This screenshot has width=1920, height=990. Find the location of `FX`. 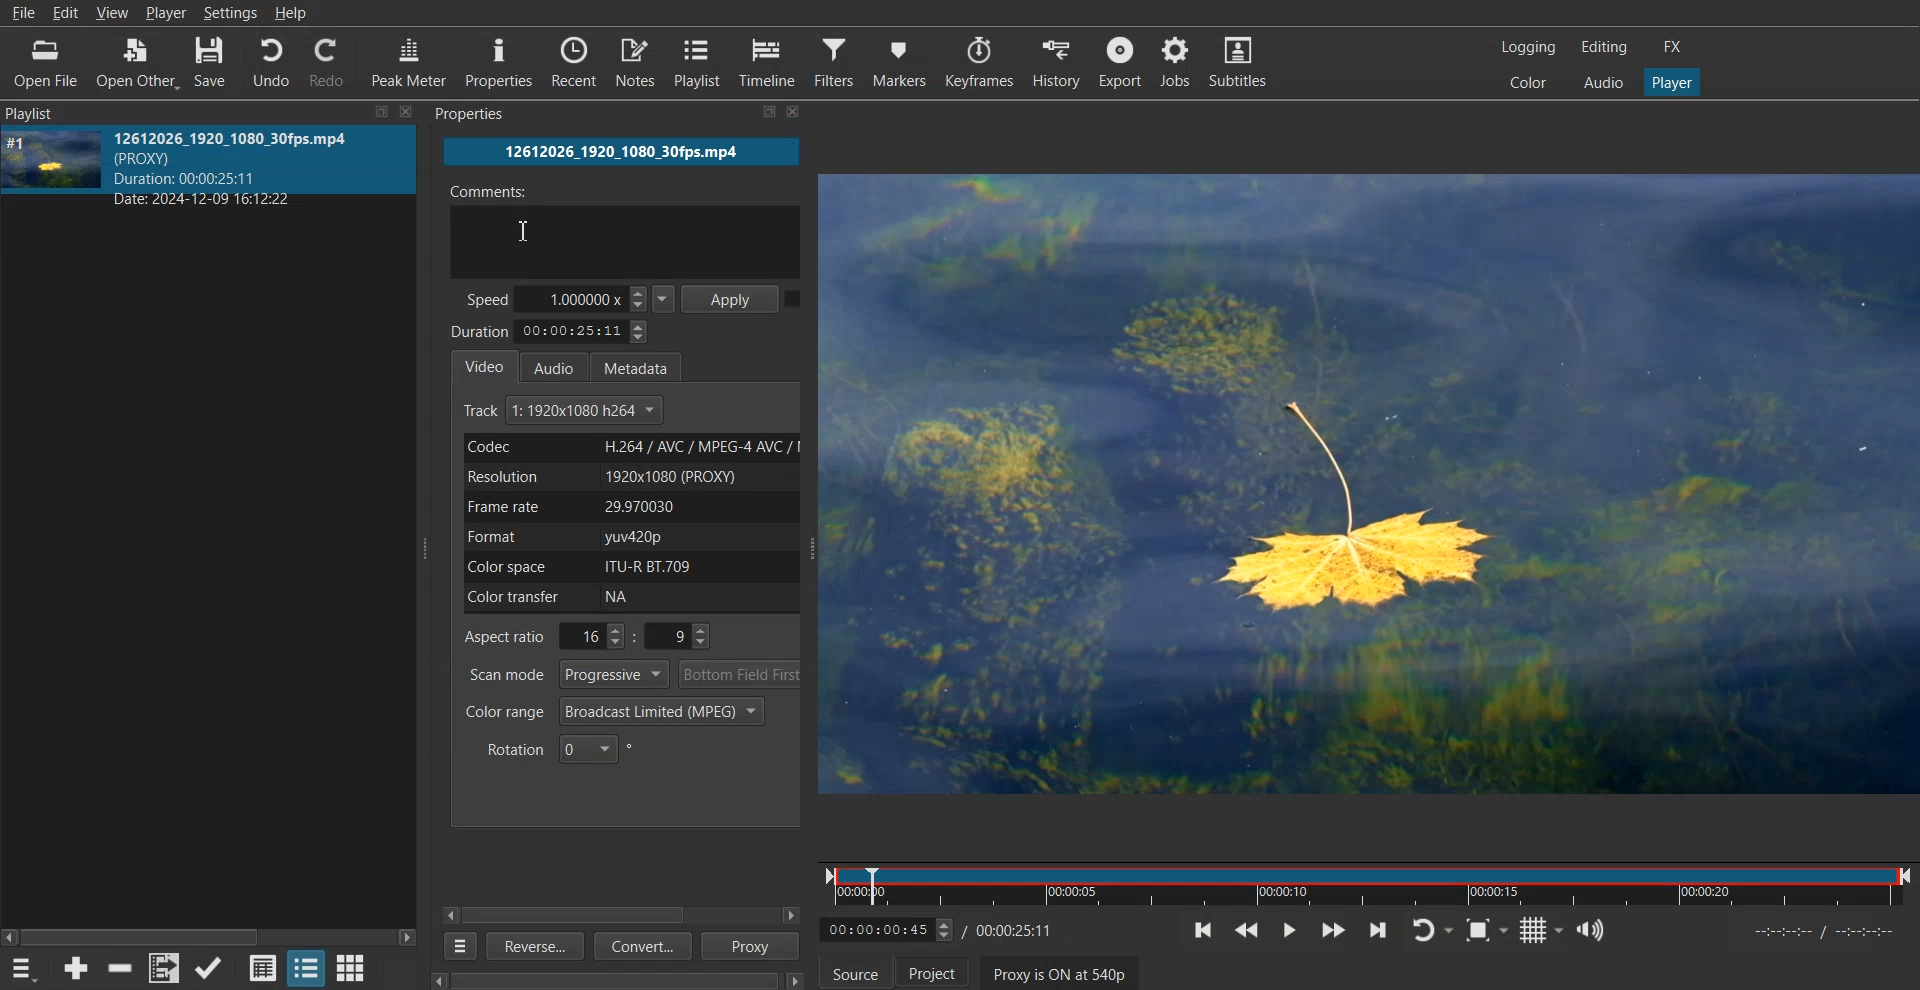

FX is located at coordinates (1675, 48).